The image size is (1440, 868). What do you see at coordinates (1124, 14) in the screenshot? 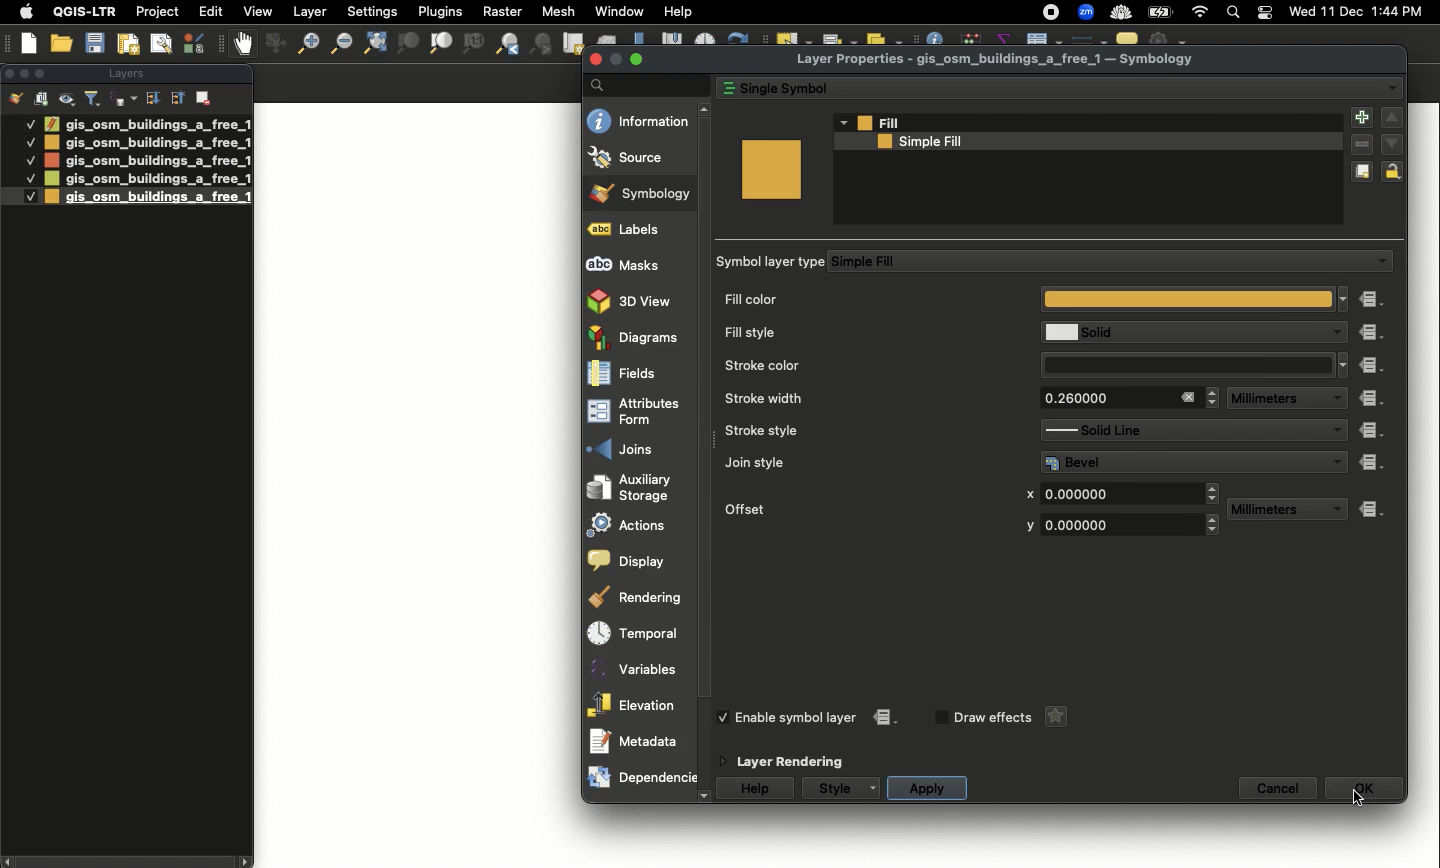
I see `` at bounding box center [1124, 14].